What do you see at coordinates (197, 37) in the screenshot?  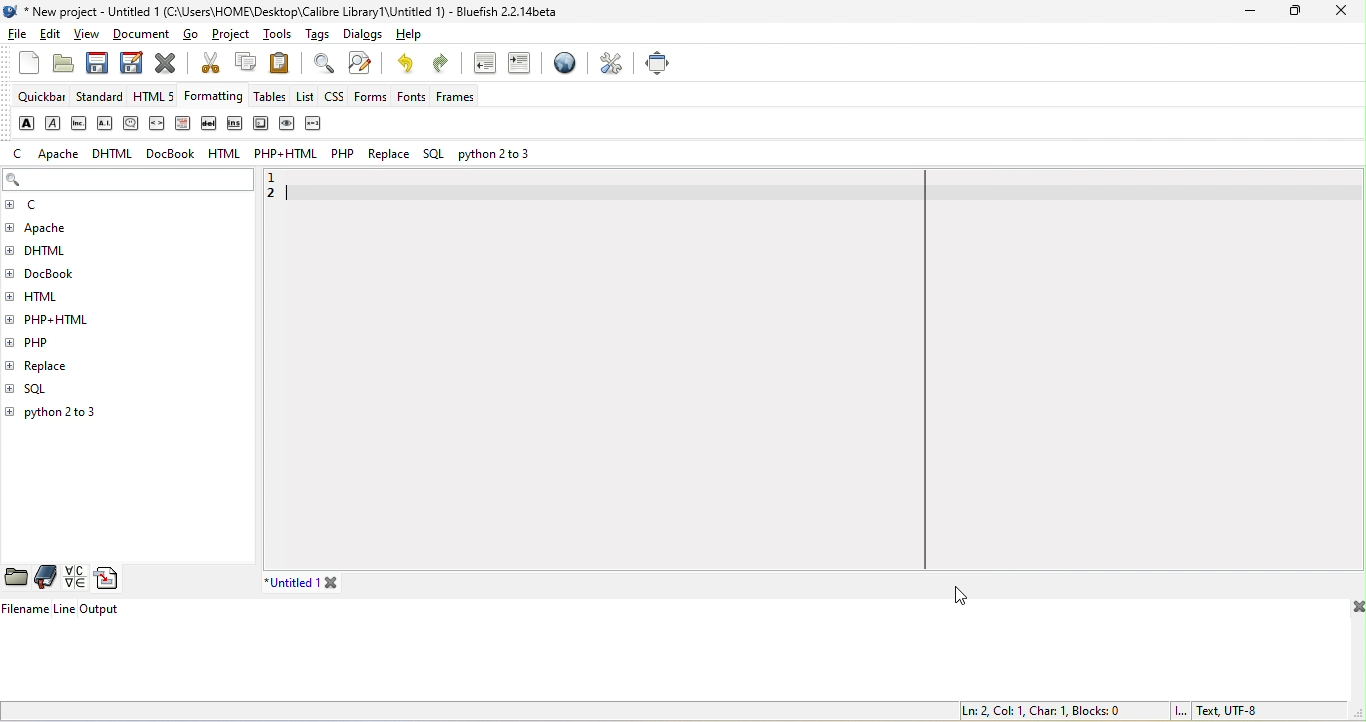 I see `go` at bounding box center [197, 37].